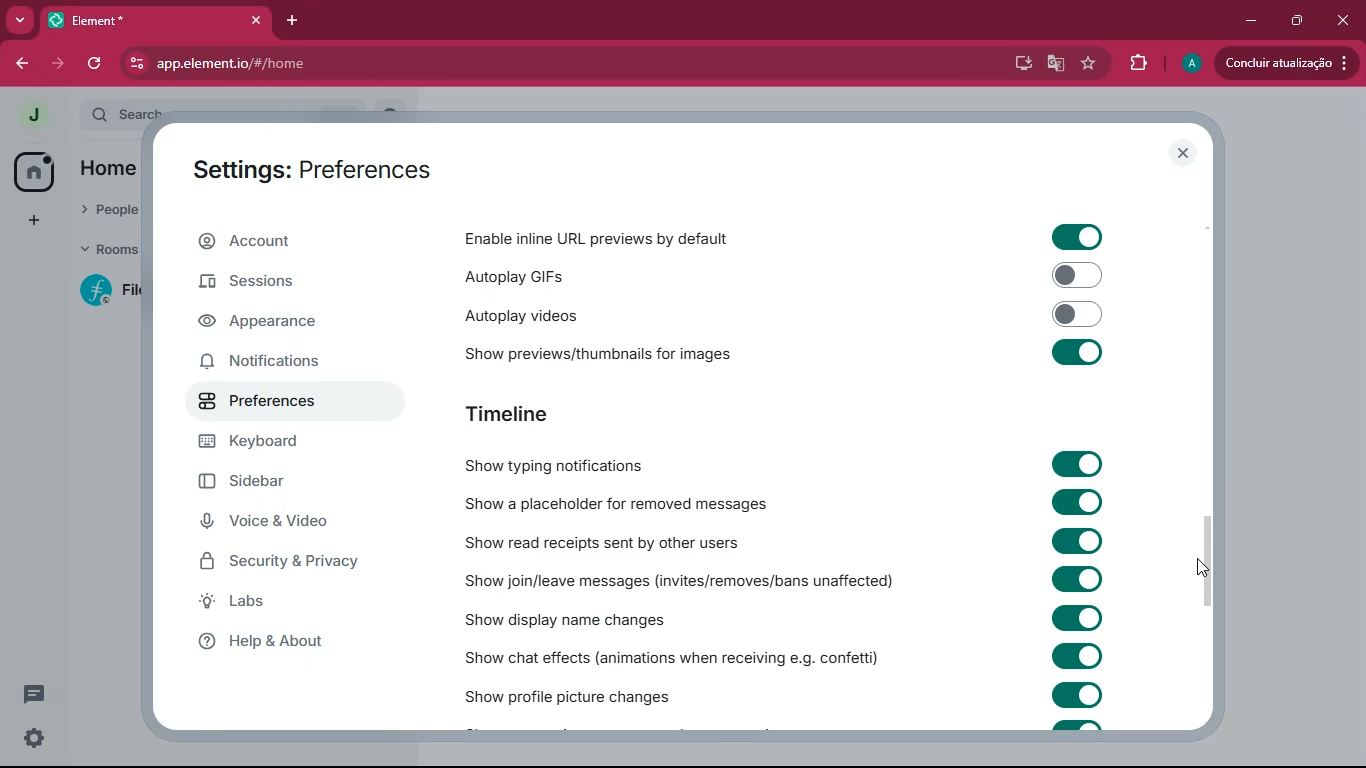 The width and height of the screenshot is (1366, 768). Describe the element at coordinates (297, 602) in the screenshot. I see `labs` at that location.